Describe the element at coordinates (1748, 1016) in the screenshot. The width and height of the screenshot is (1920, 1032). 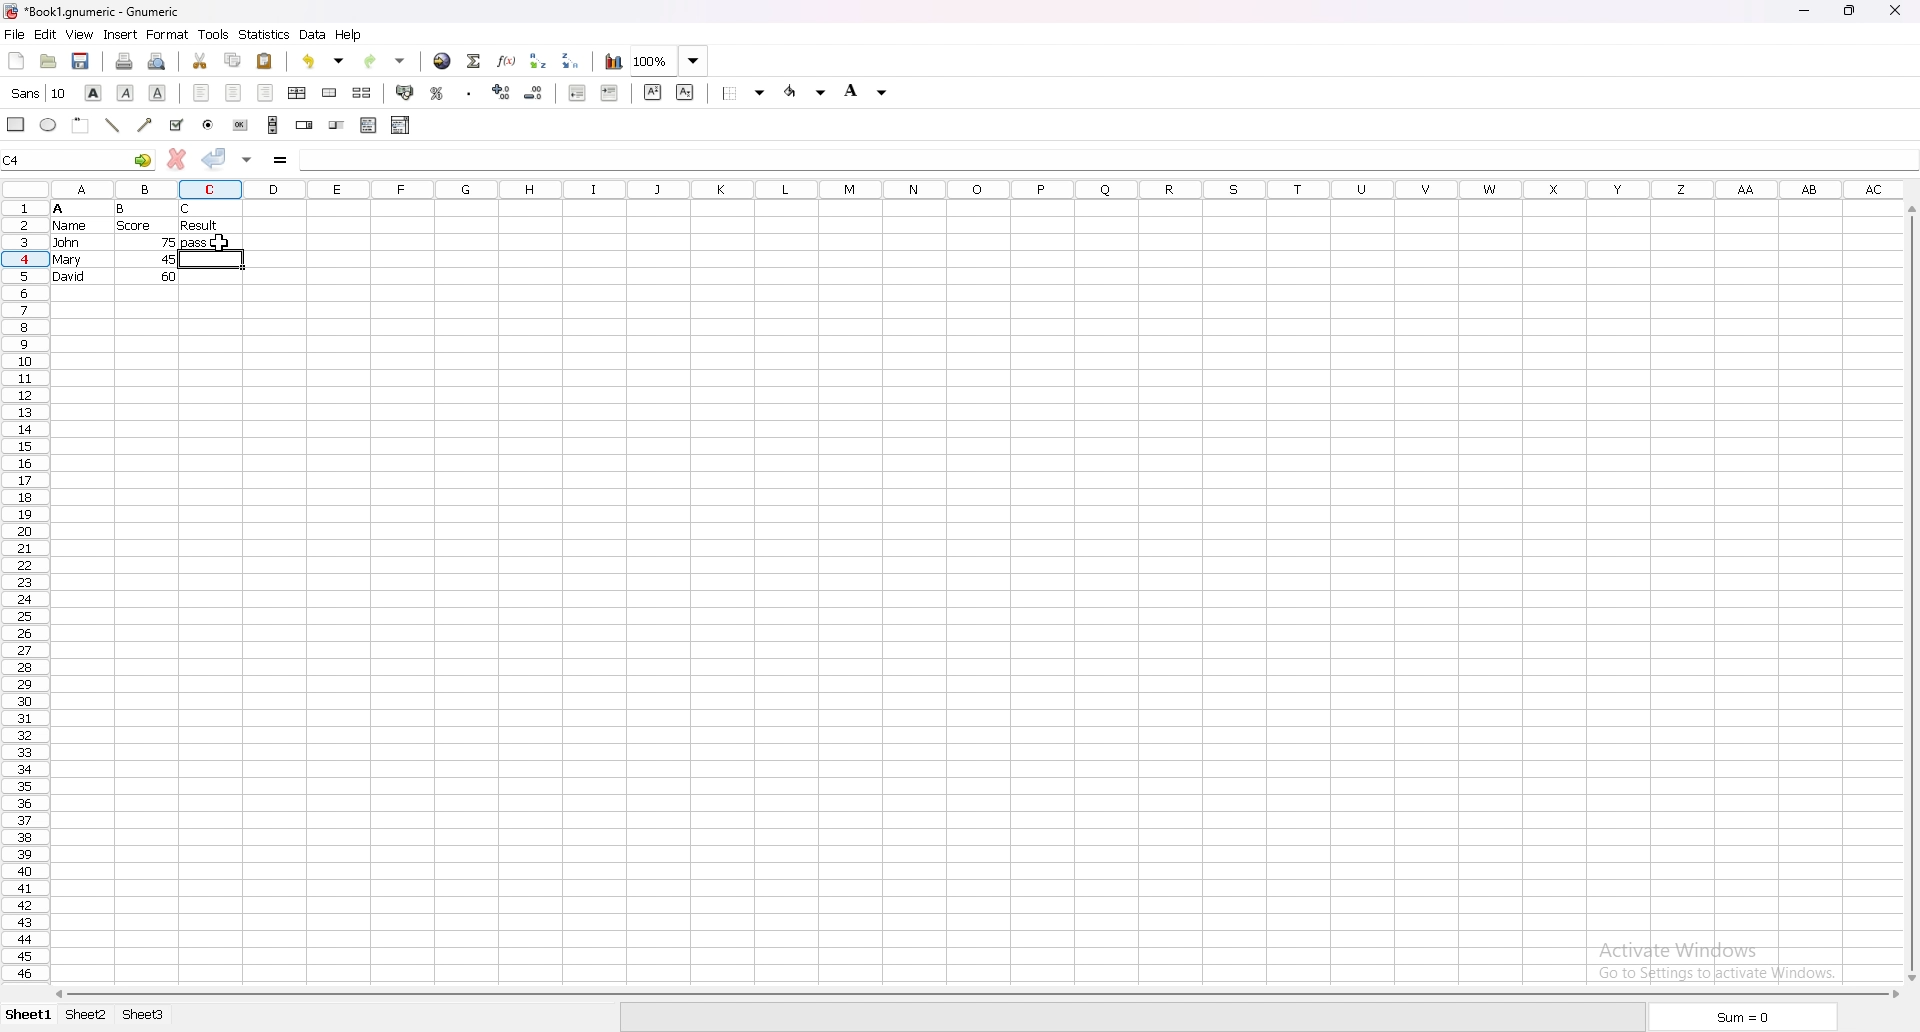
I see `sum` at that location.